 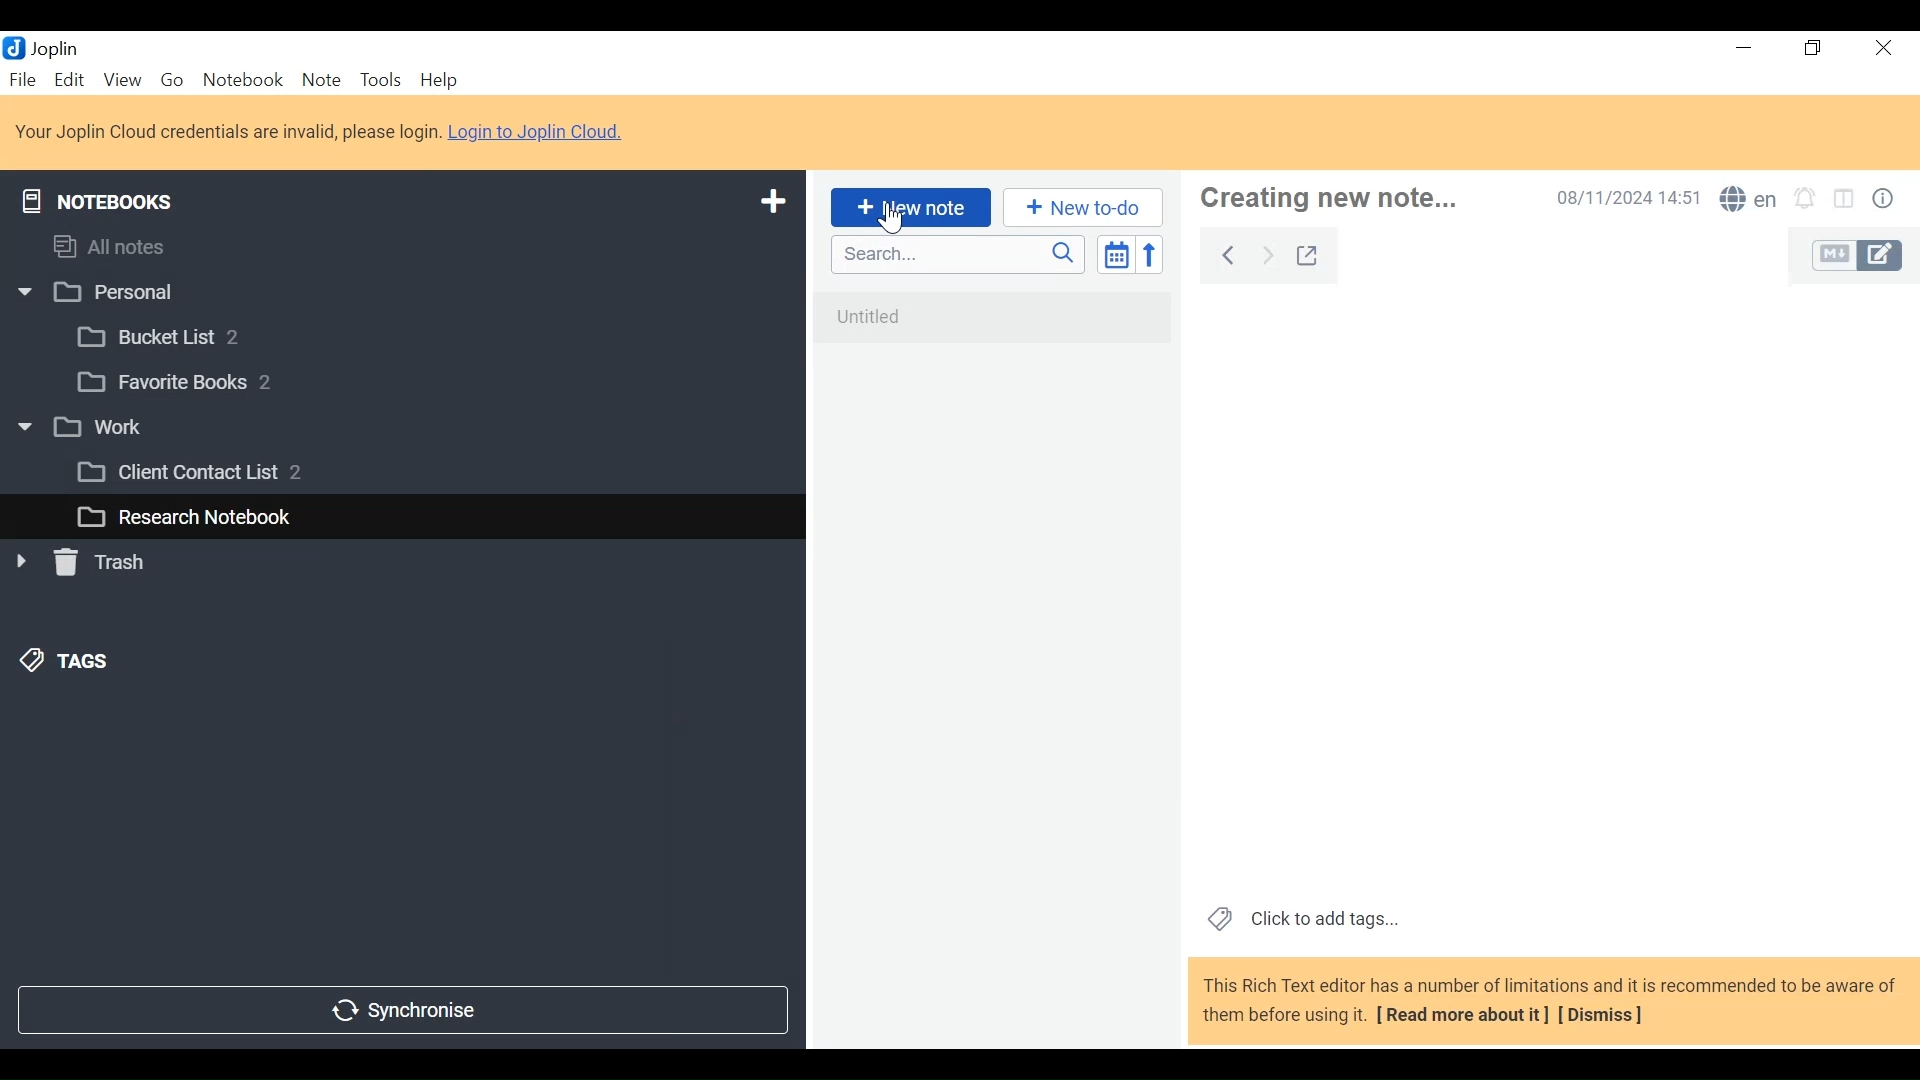 I want to click on » [ Trash, so click(x=105, y=562).